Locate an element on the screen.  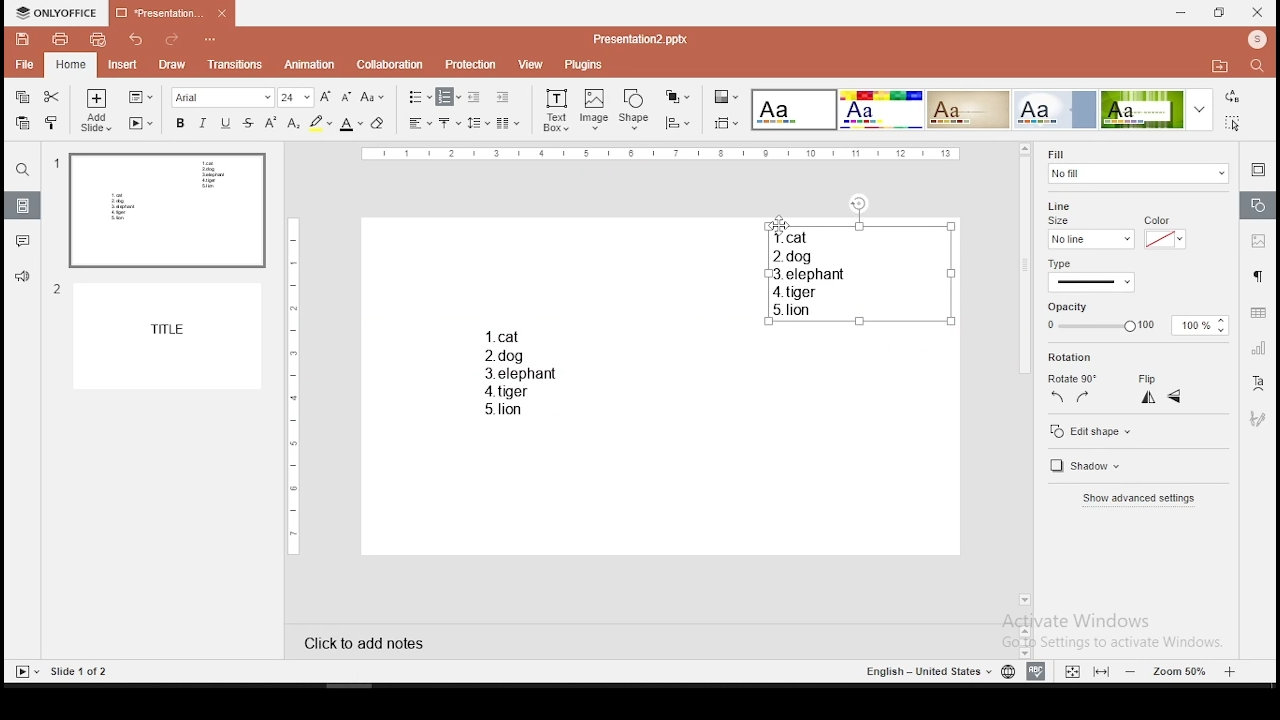
save is located at coordinates (22, 38).